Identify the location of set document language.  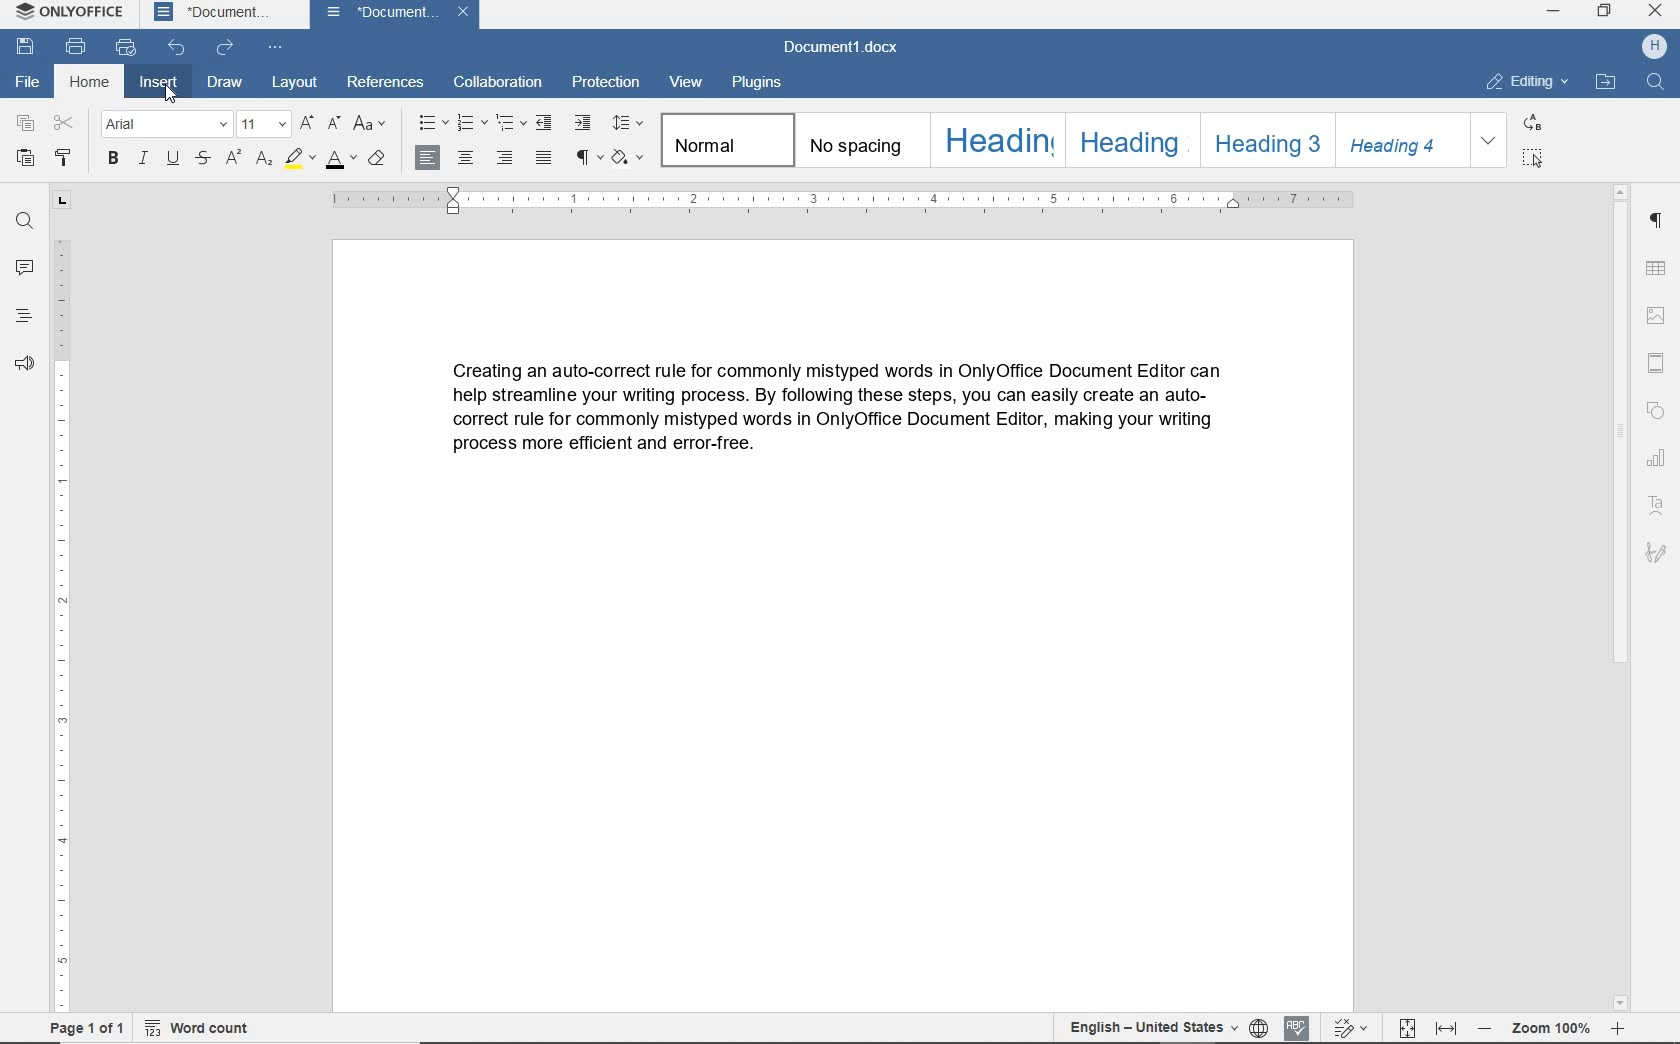
(1259, 1027).